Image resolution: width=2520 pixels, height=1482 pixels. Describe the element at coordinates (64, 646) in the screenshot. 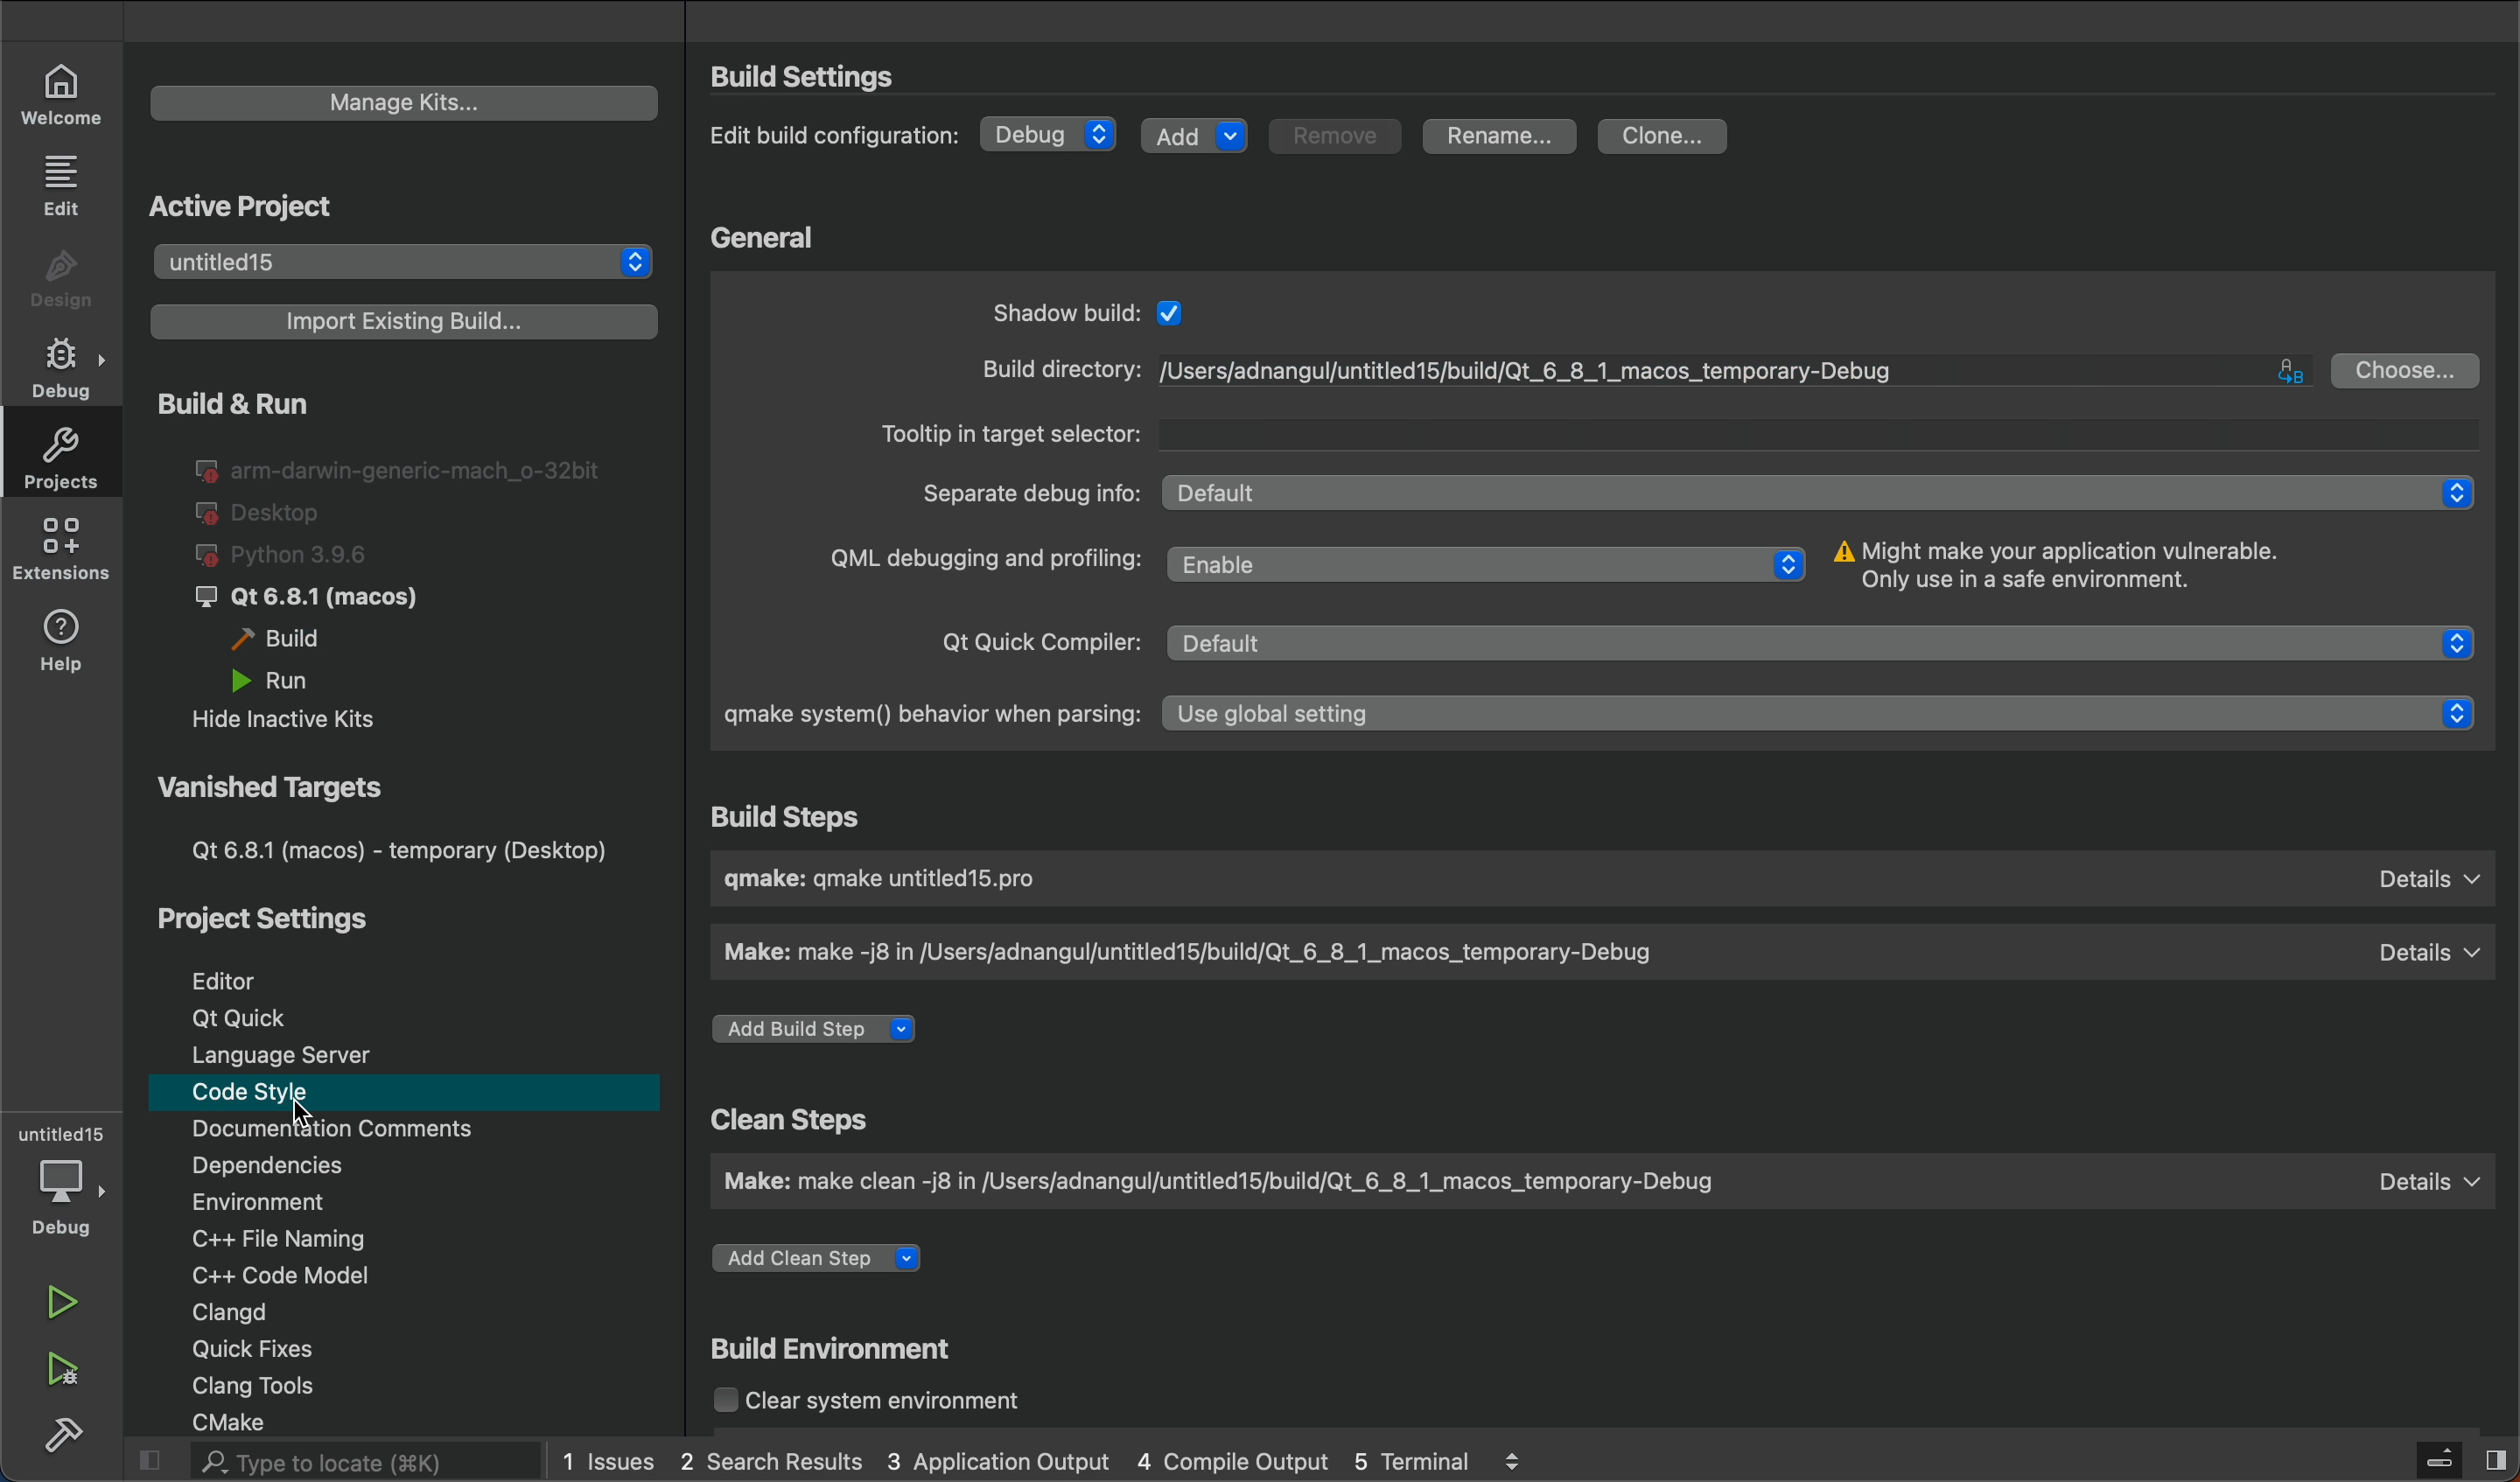

I see `help` at that location.